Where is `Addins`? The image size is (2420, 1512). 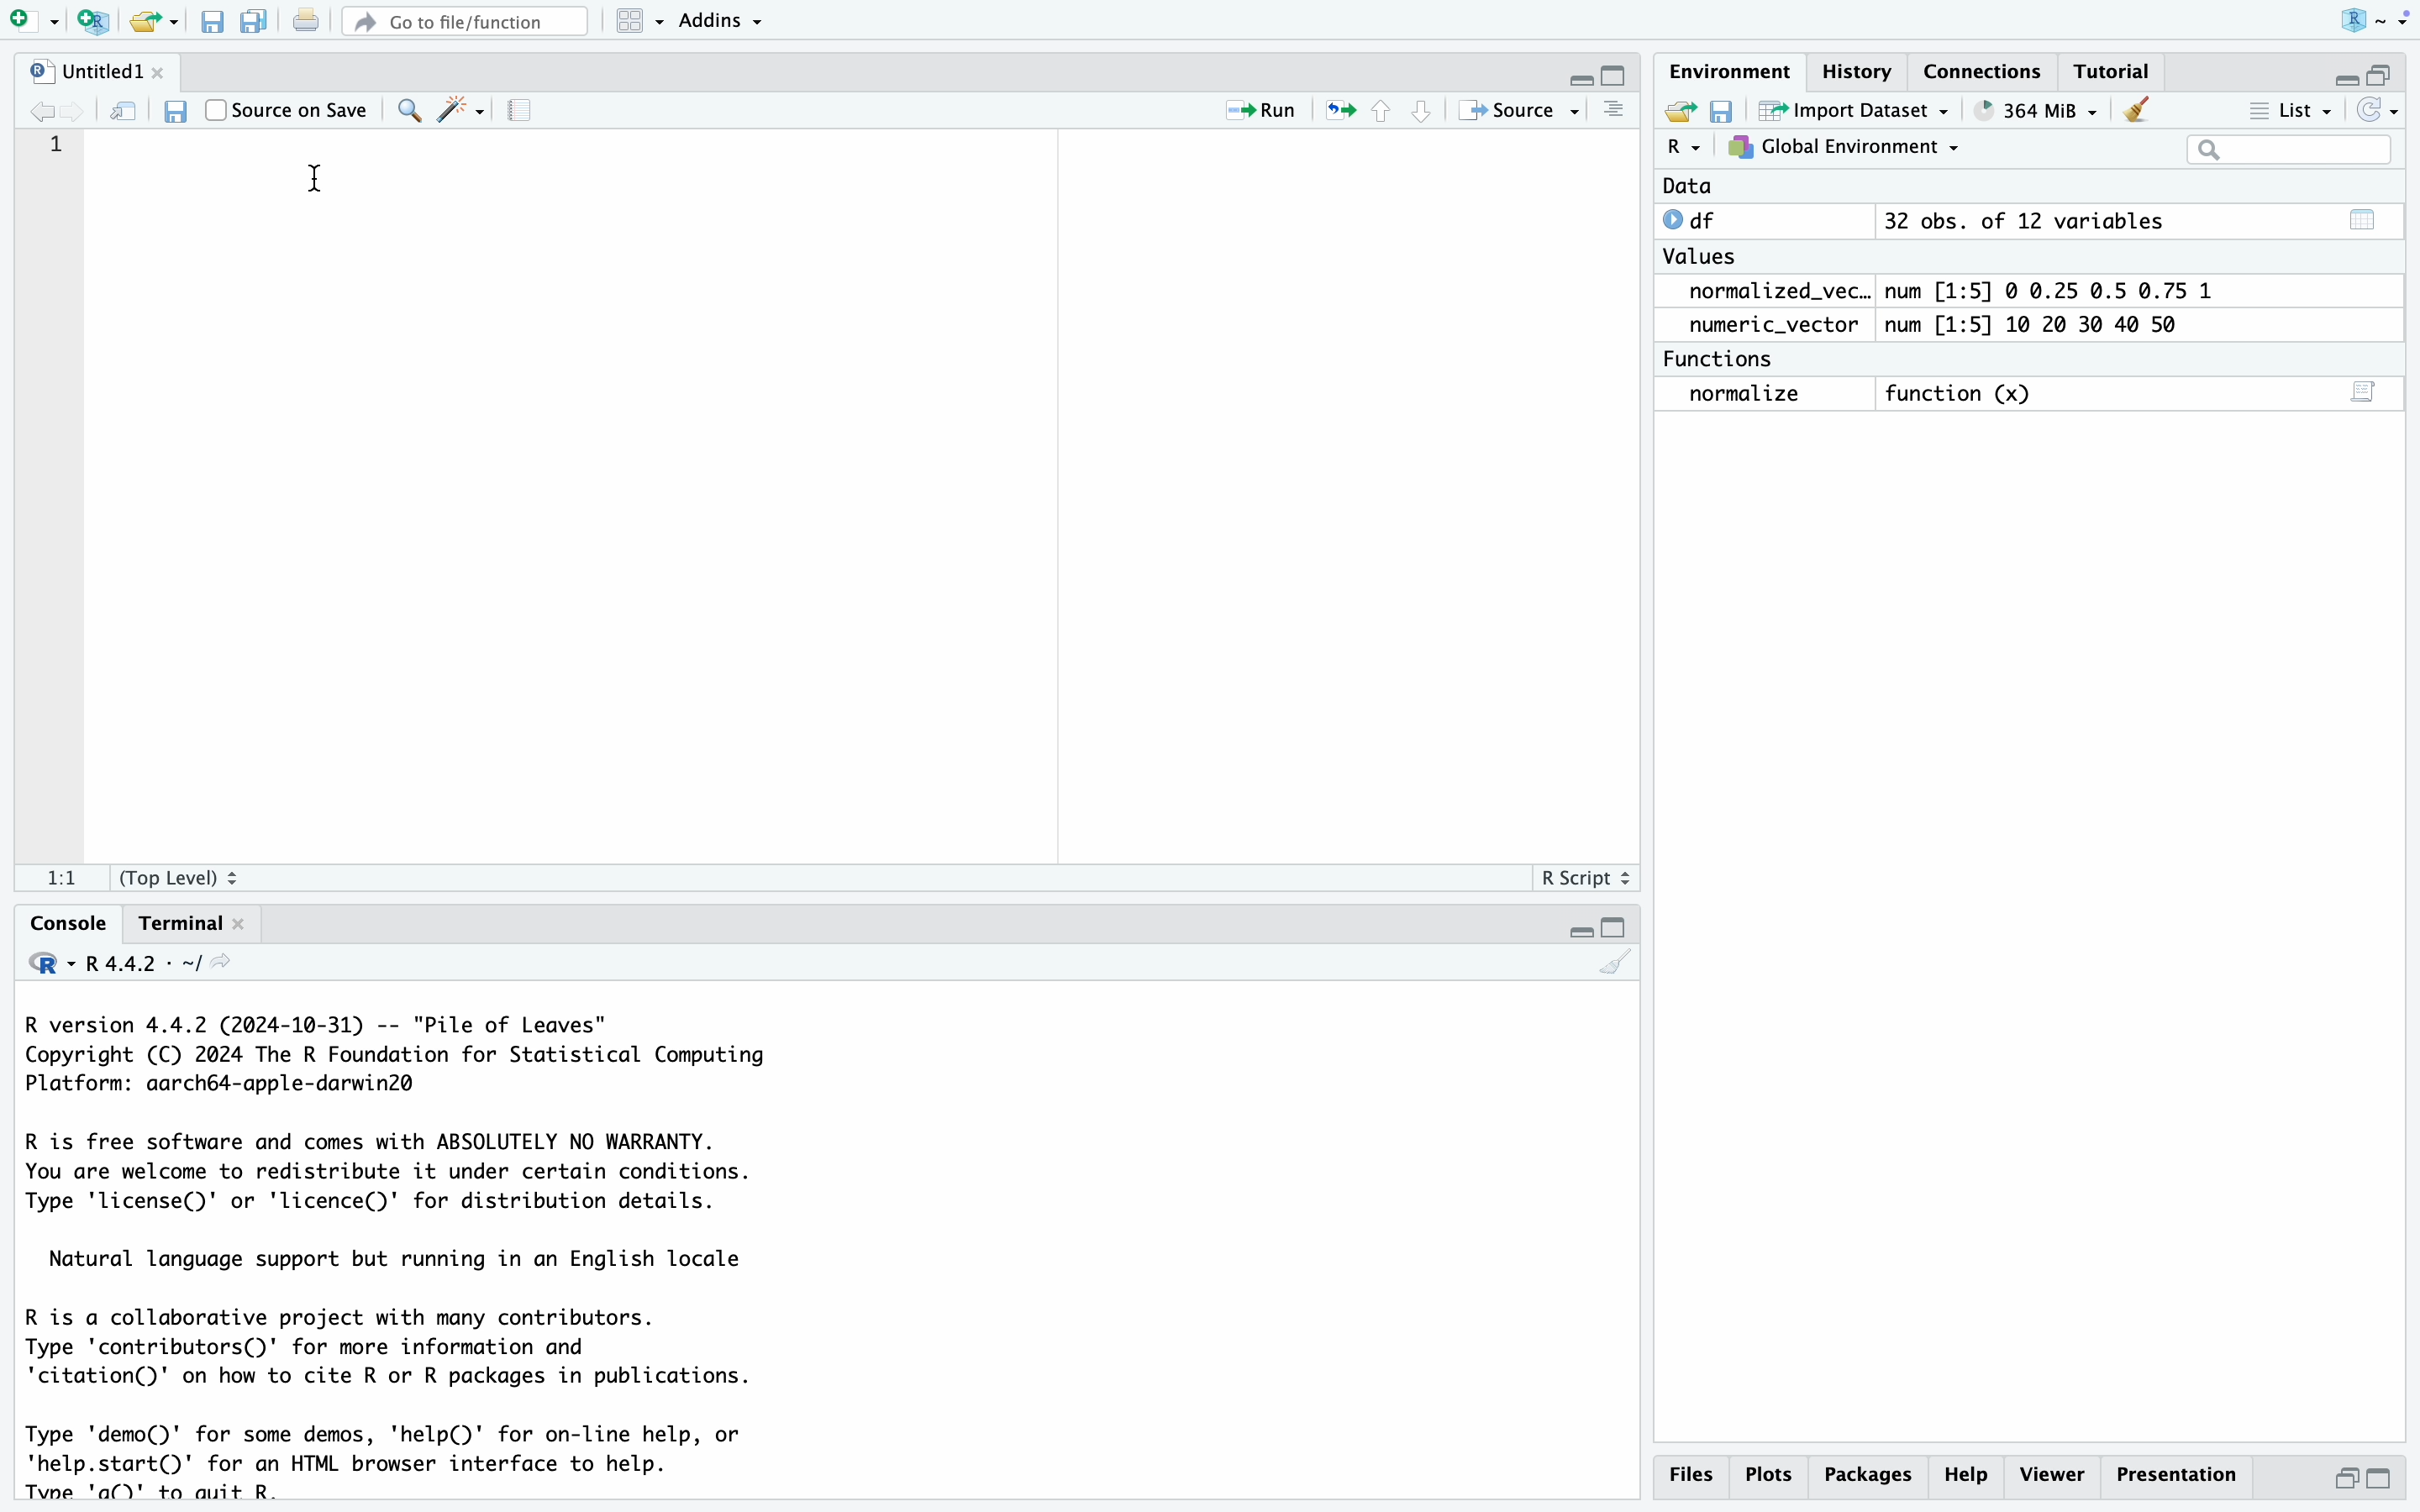
Addins is located at coordinates (723, 19).